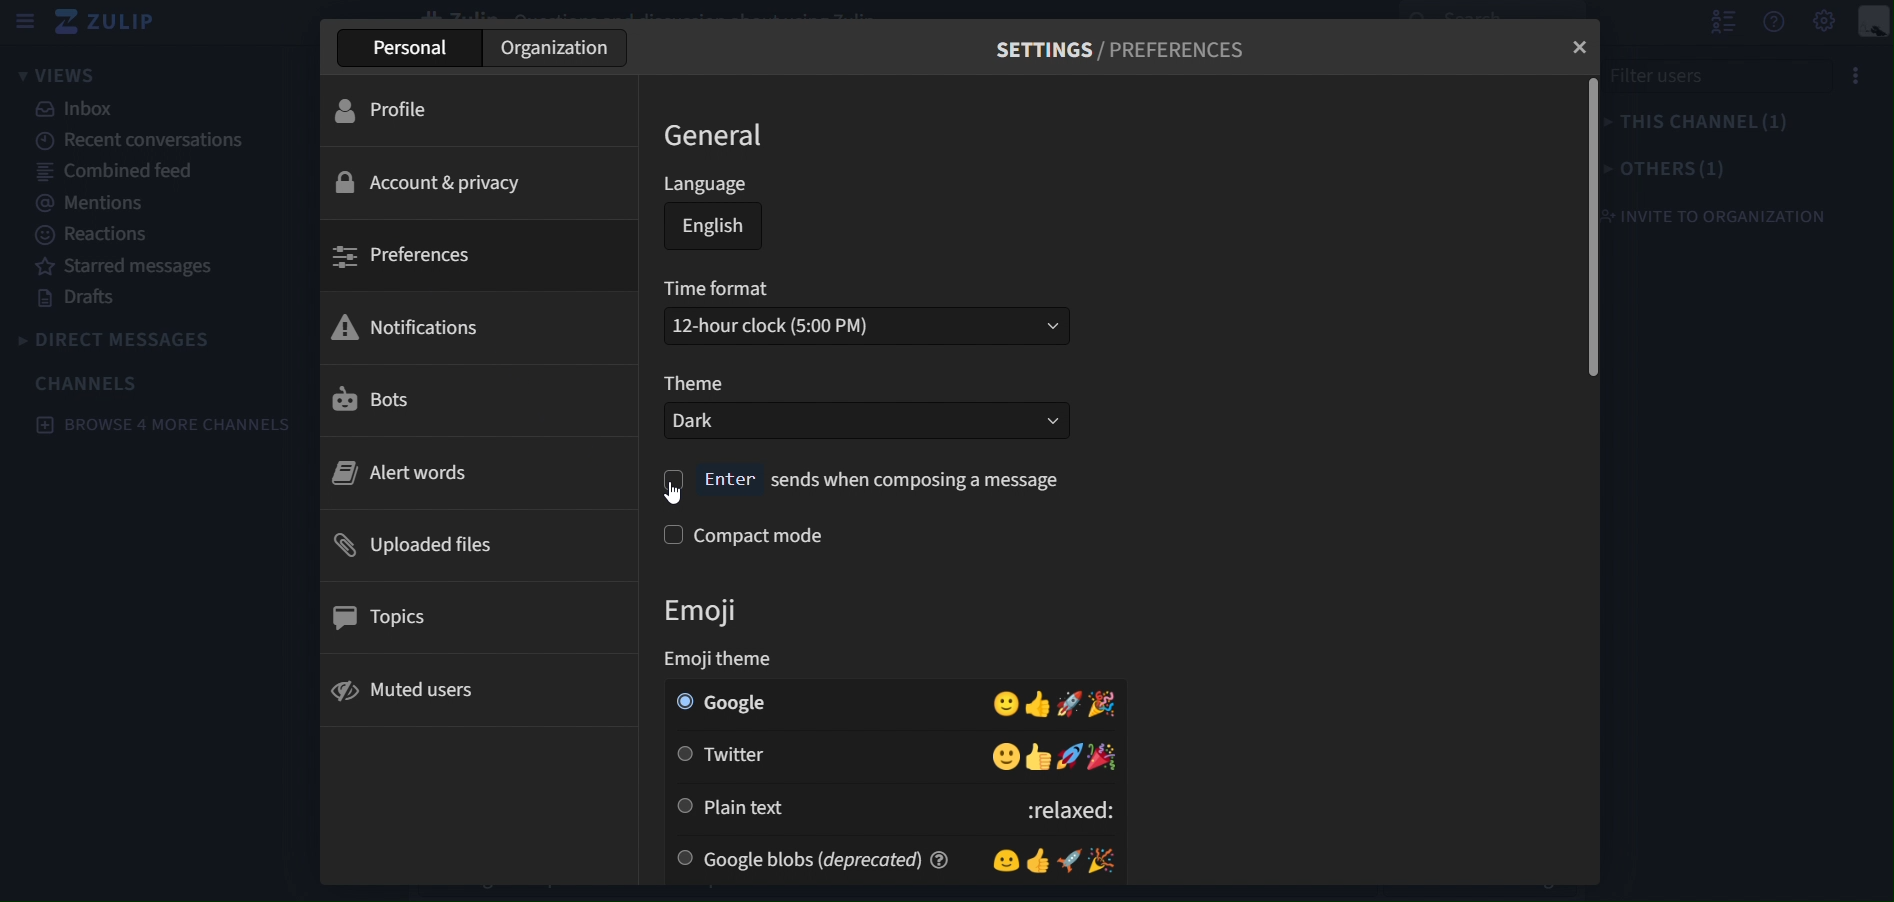  What do you see at coordinates (1588, 231) in the screenshot?
I see `vertical Scrollbar` at bounding box center [1588, 231].